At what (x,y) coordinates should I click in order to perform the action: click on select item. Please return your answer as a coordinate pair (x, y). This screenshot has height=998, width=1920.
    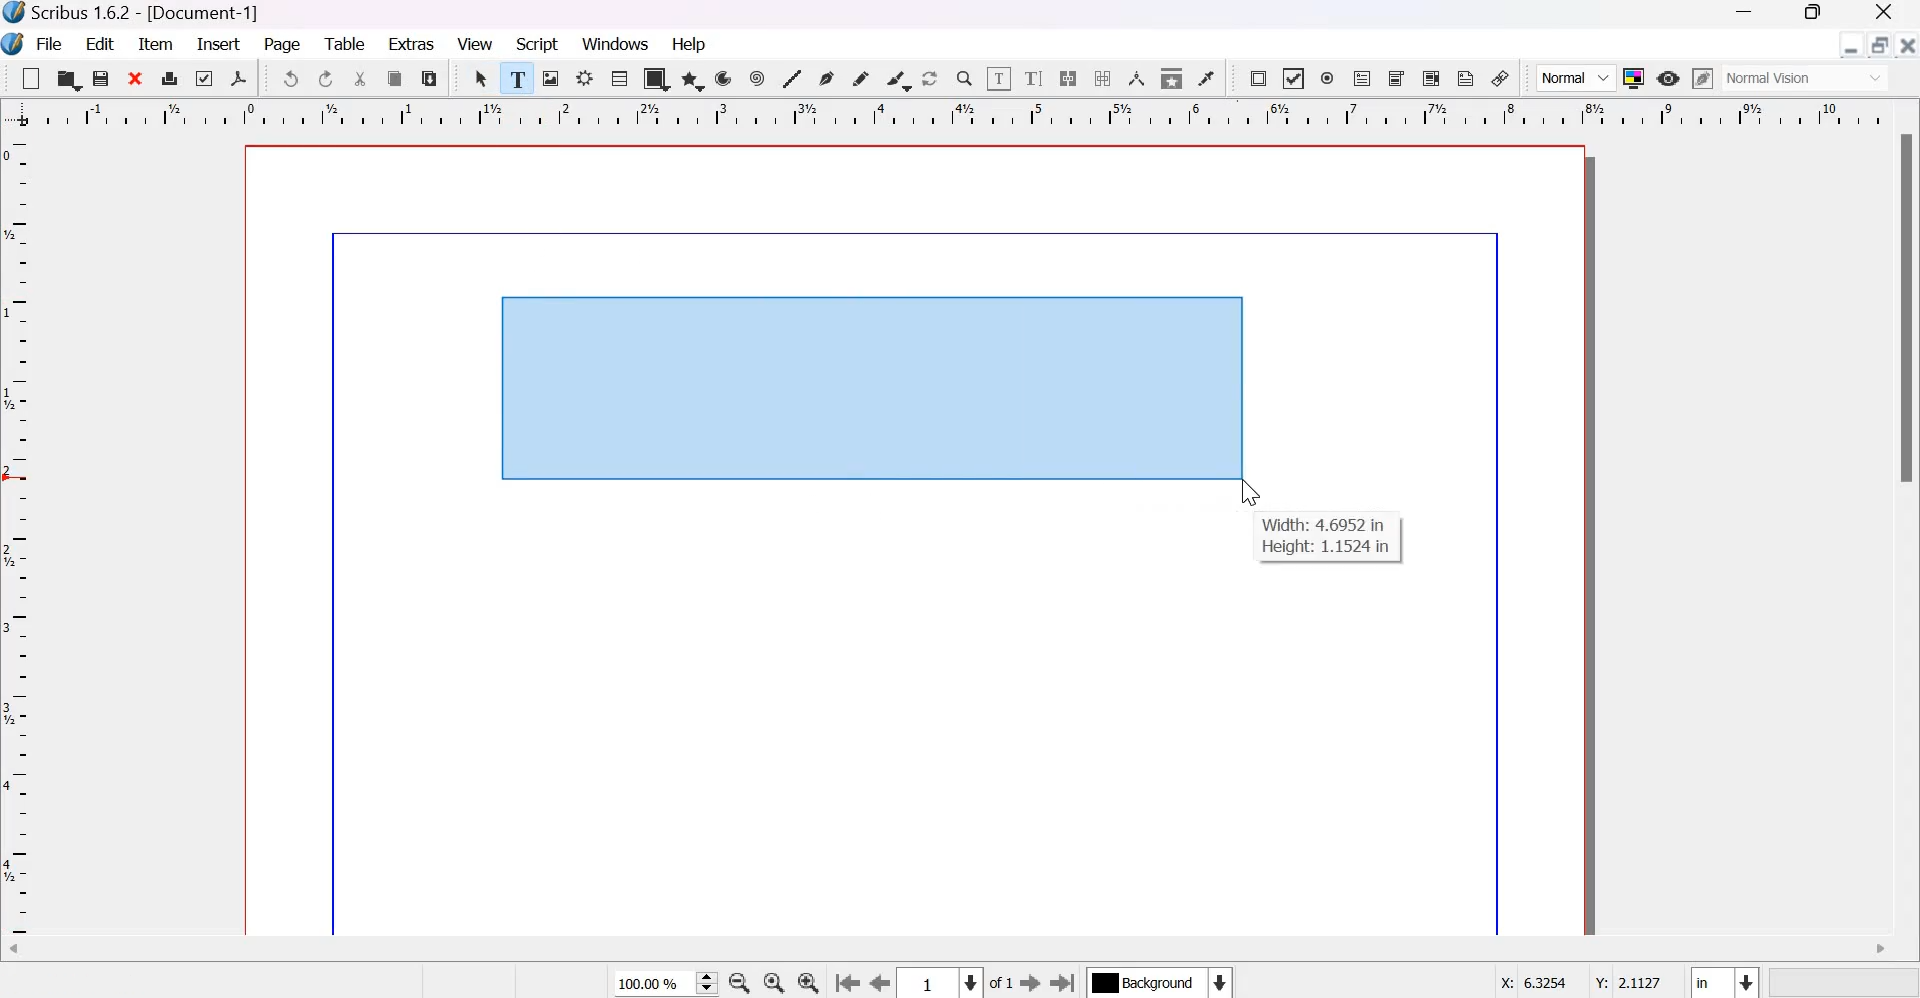
    Looking at the image, I should click on (483, 78).